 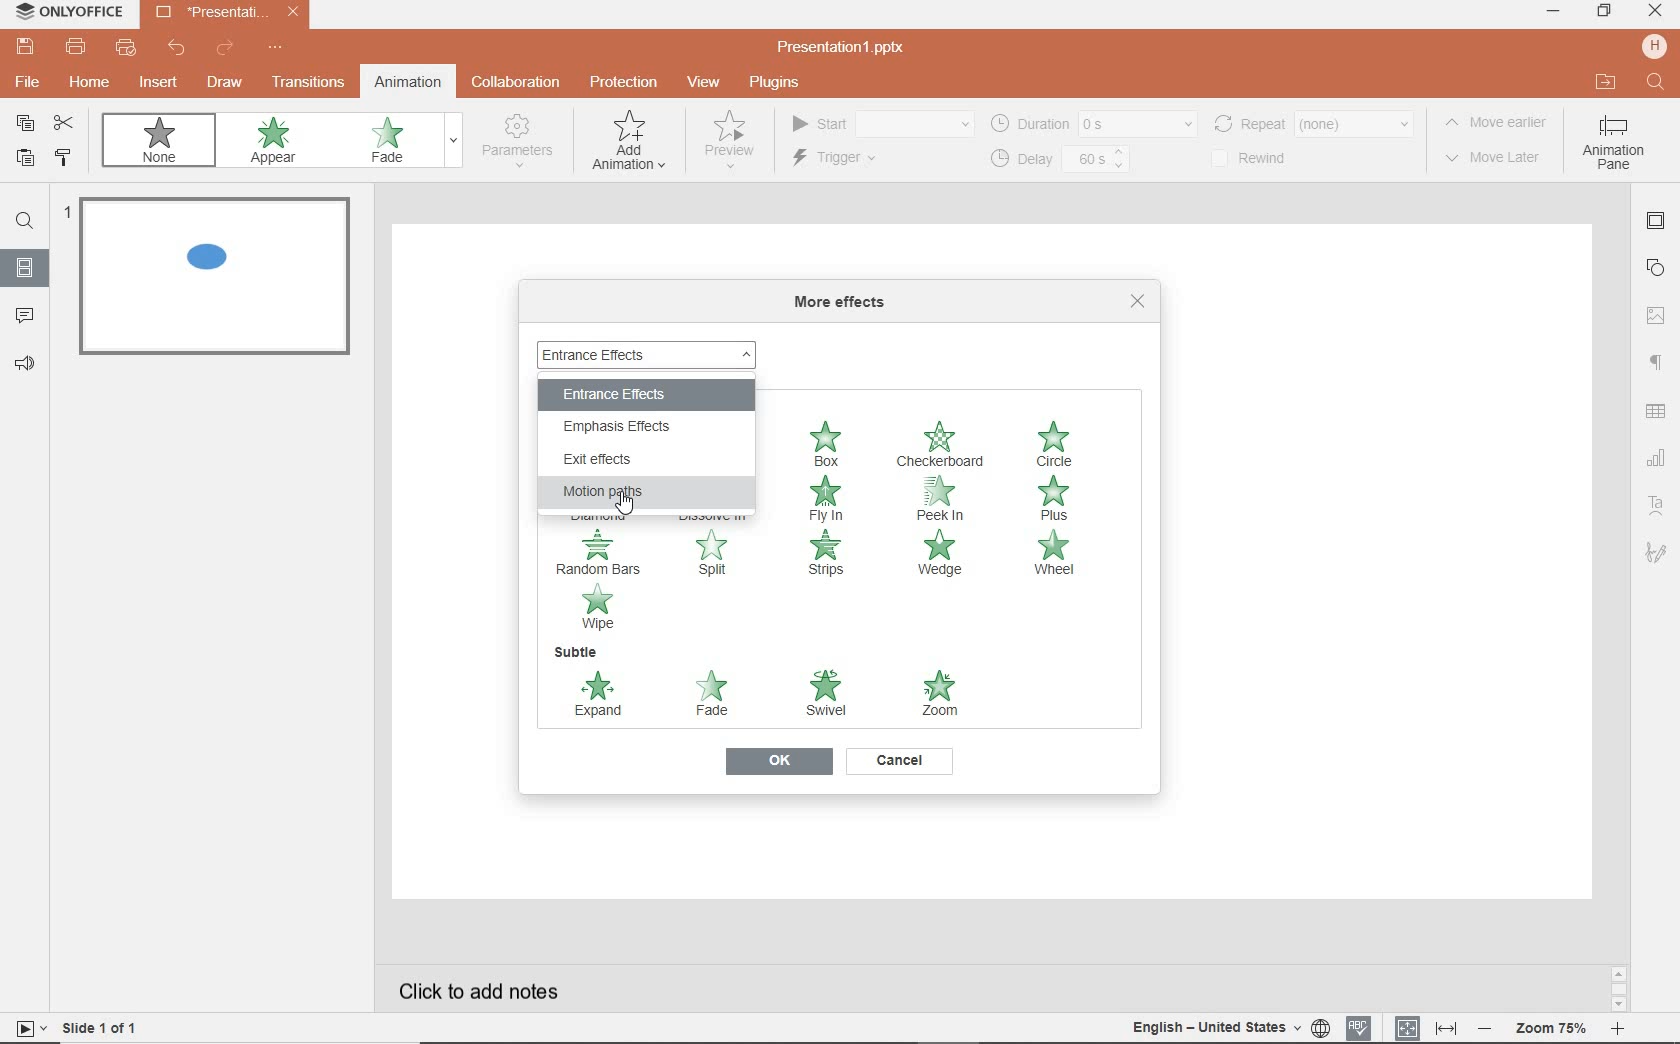 I want to click on save, so click(x=24, y=47).